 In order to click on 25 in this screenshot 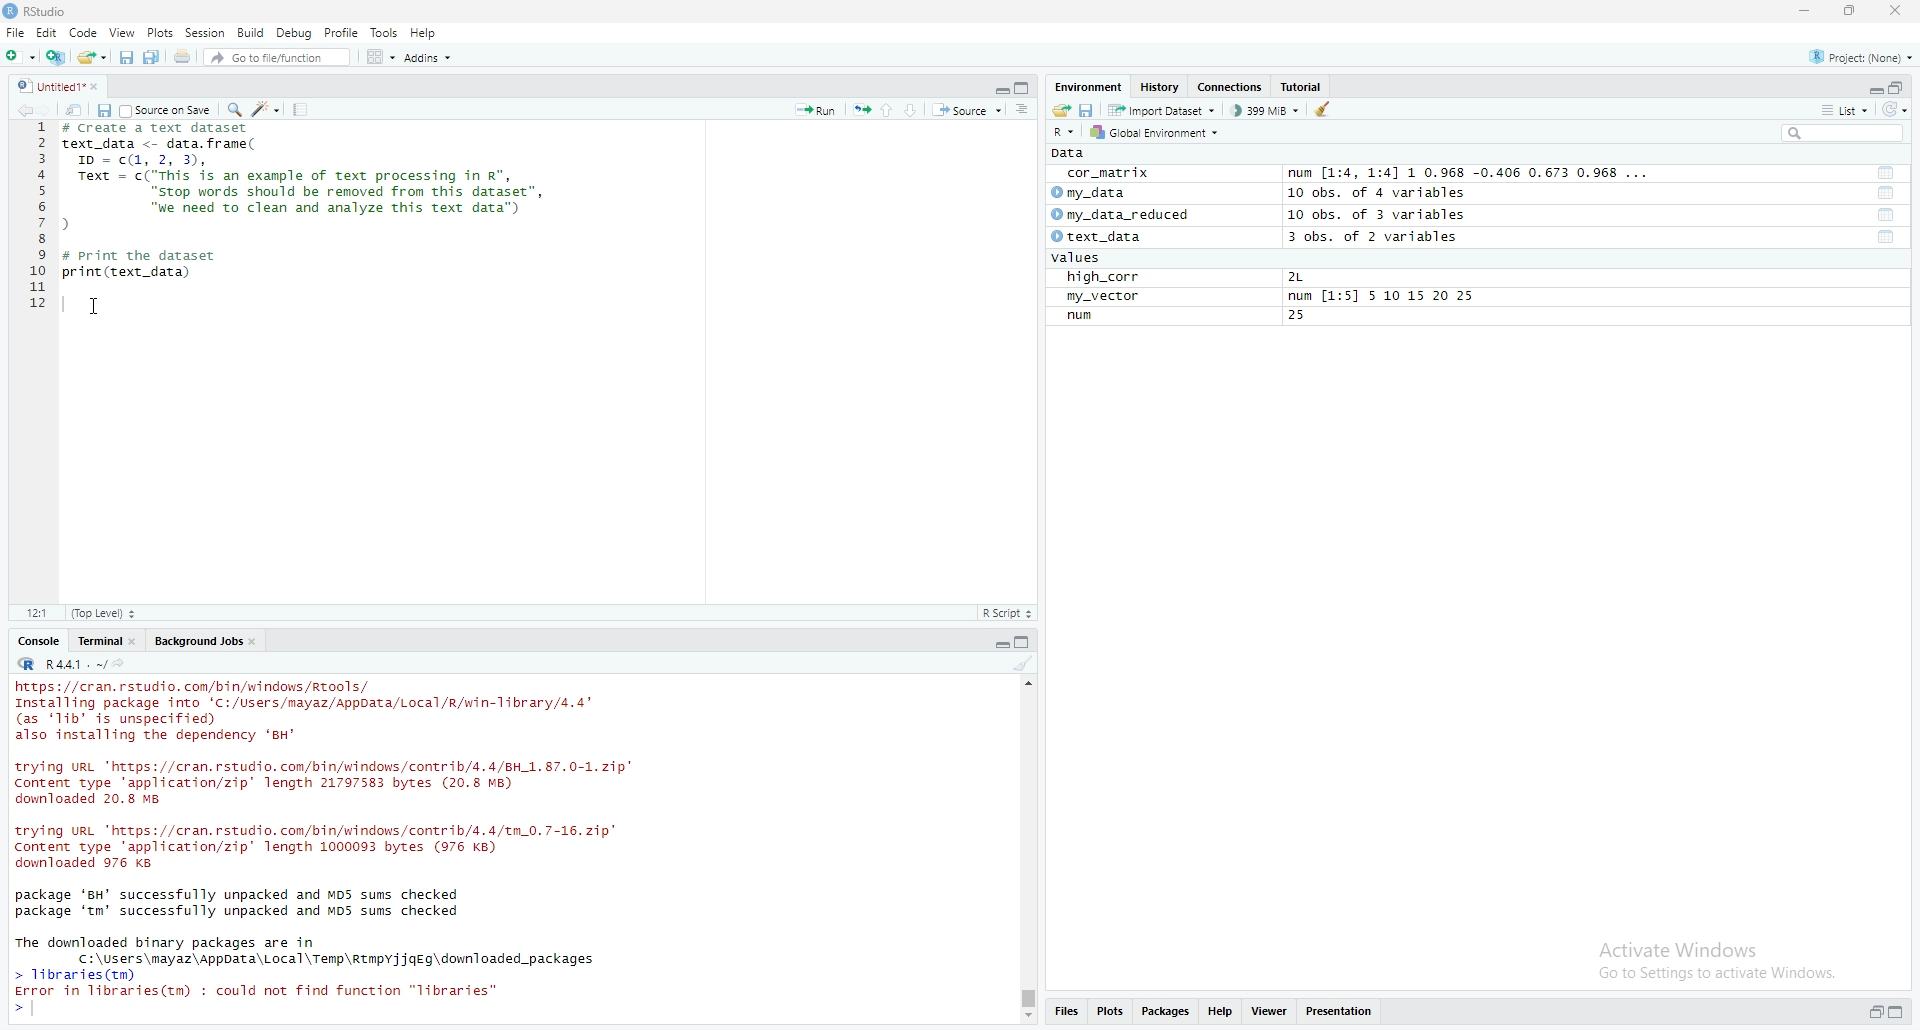, I will do `click(1298, 317)`.